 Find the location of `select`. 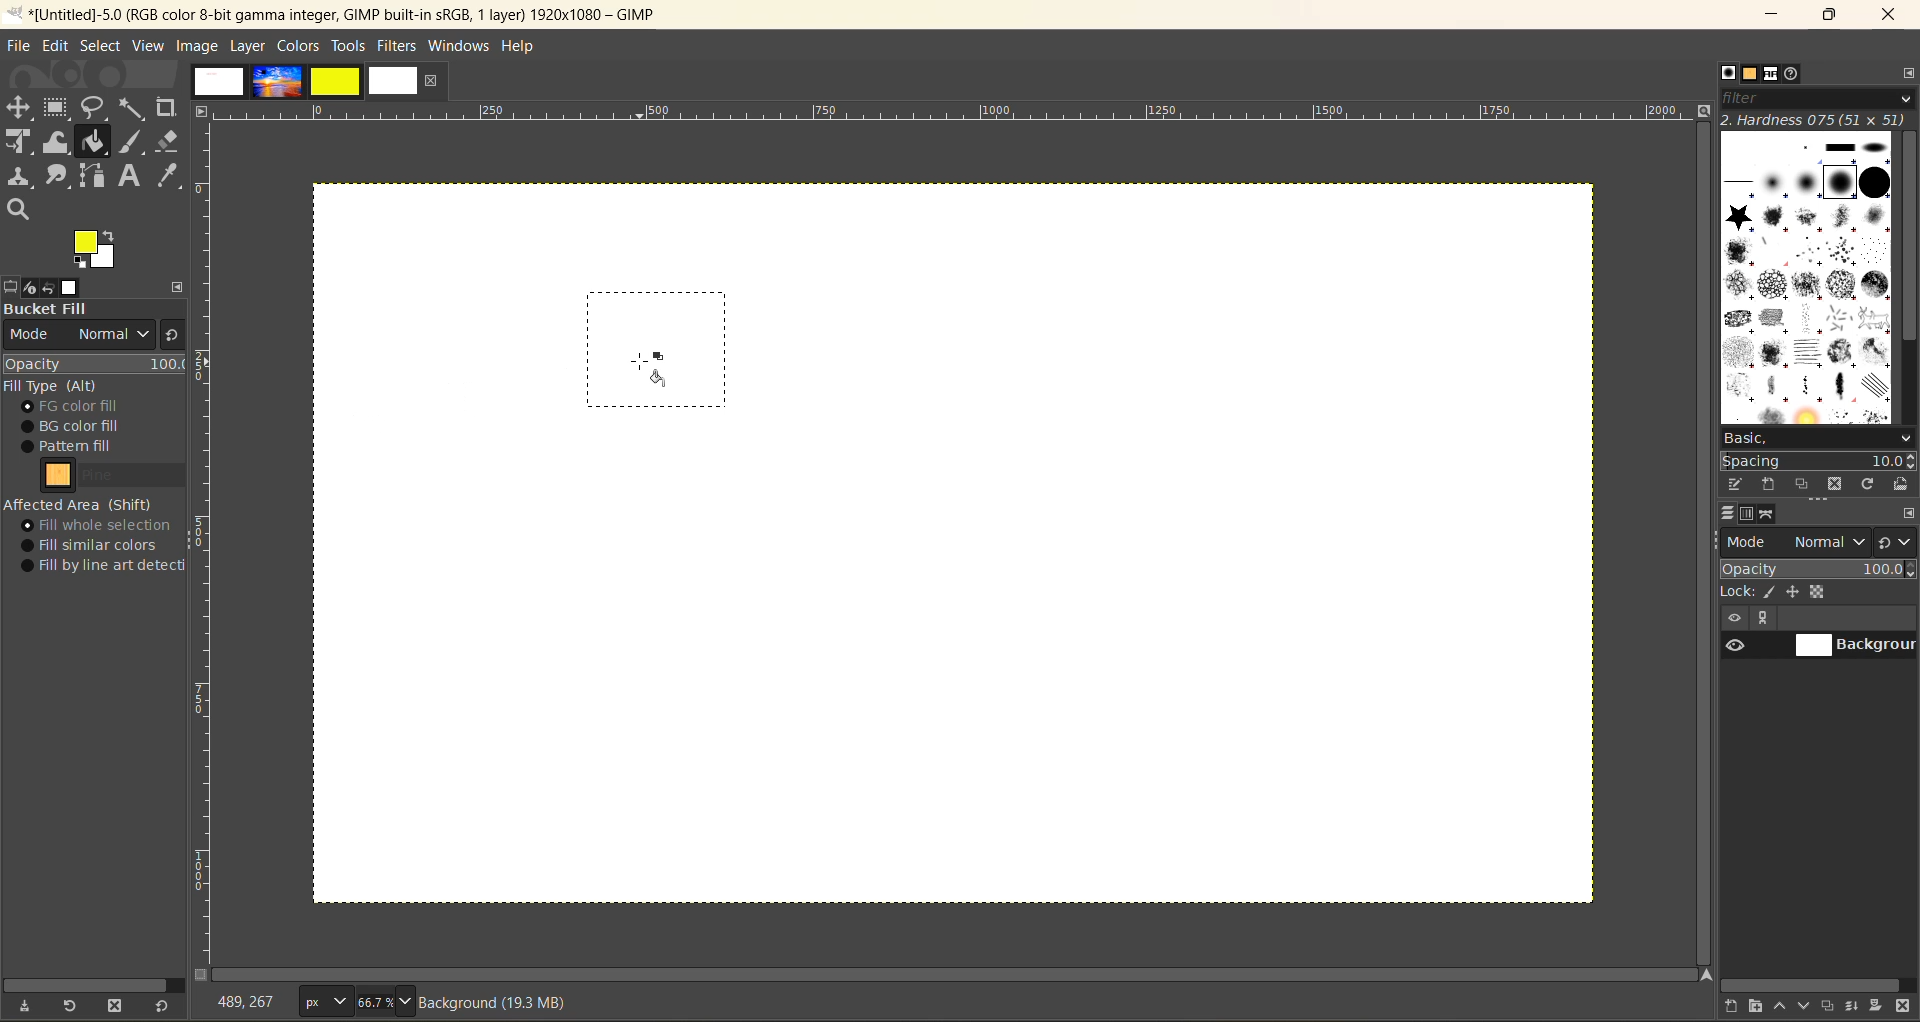

select is located at coordinates (105, 48).